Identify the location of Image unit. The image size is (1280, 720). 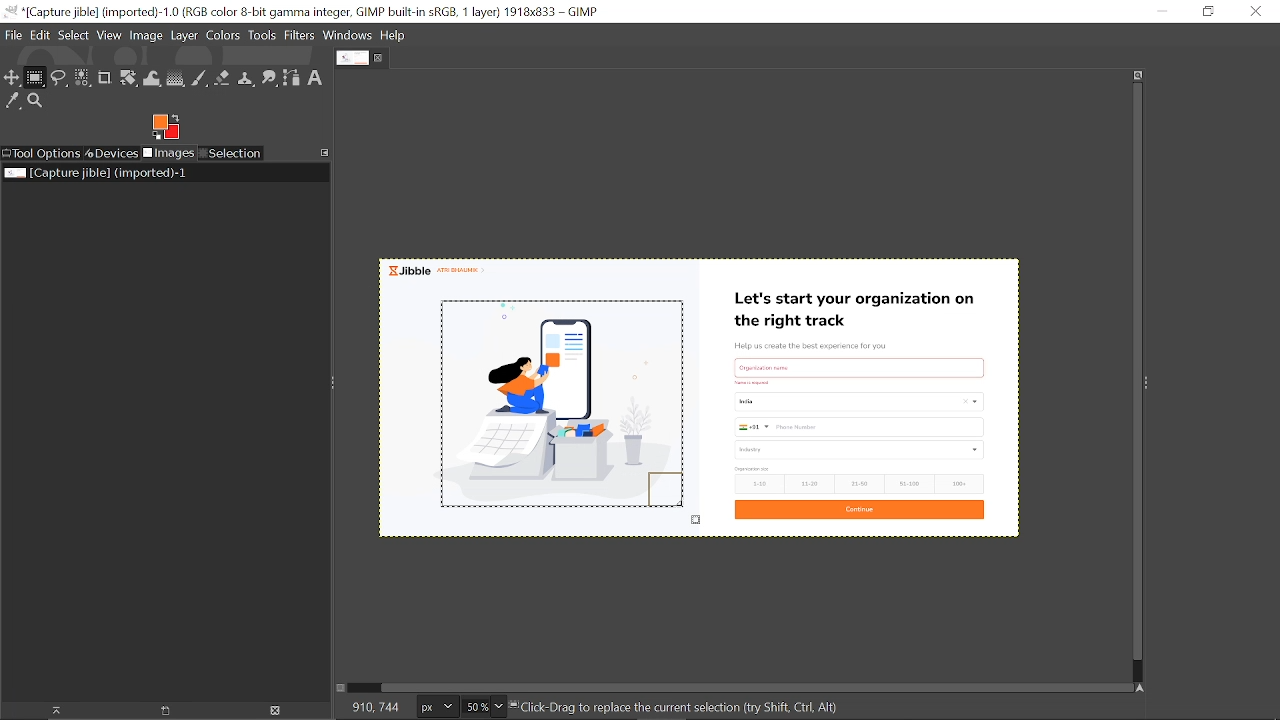
(433, 707).